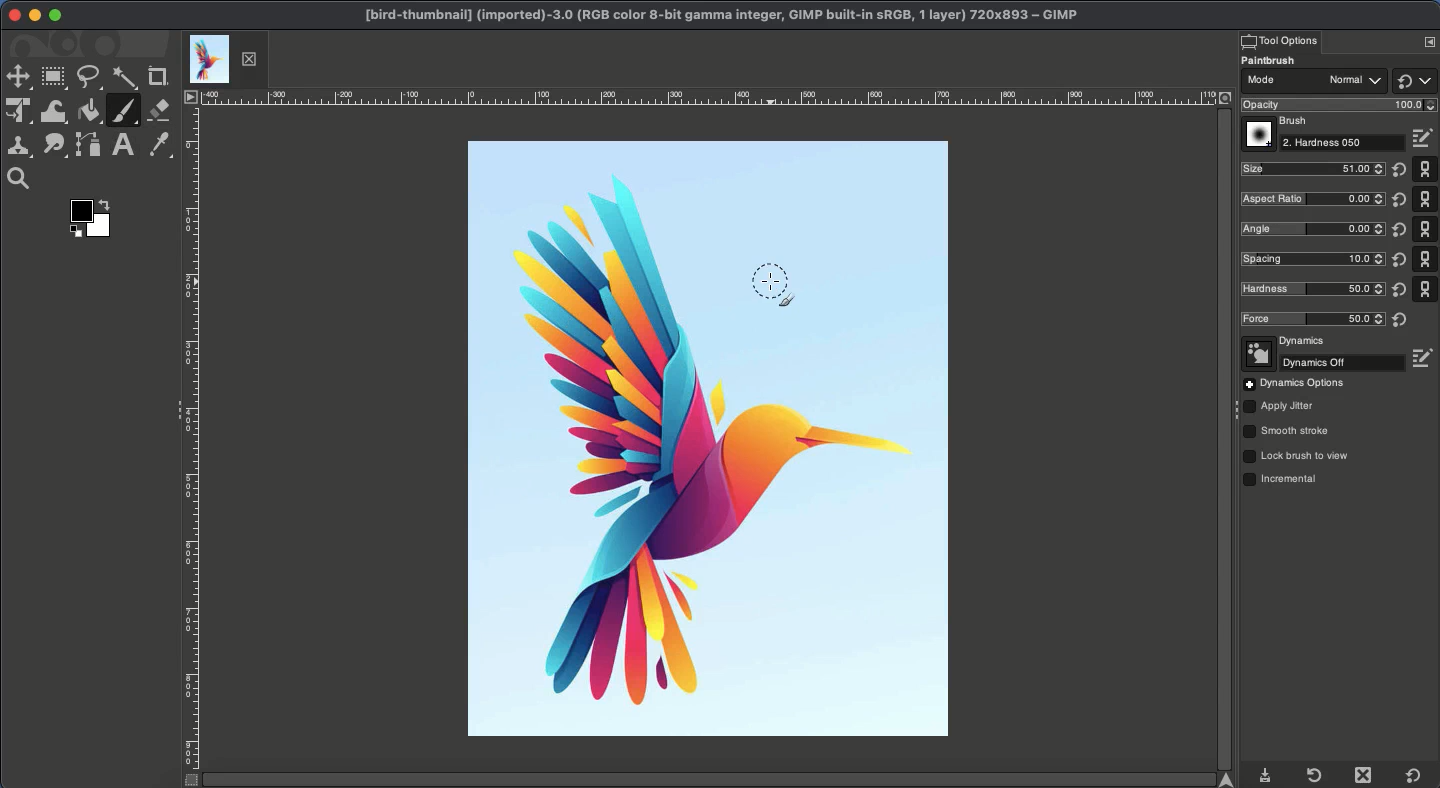 This screenshot has width=1440, height=788. I want to click on Freeform selector, so click(90, 78).